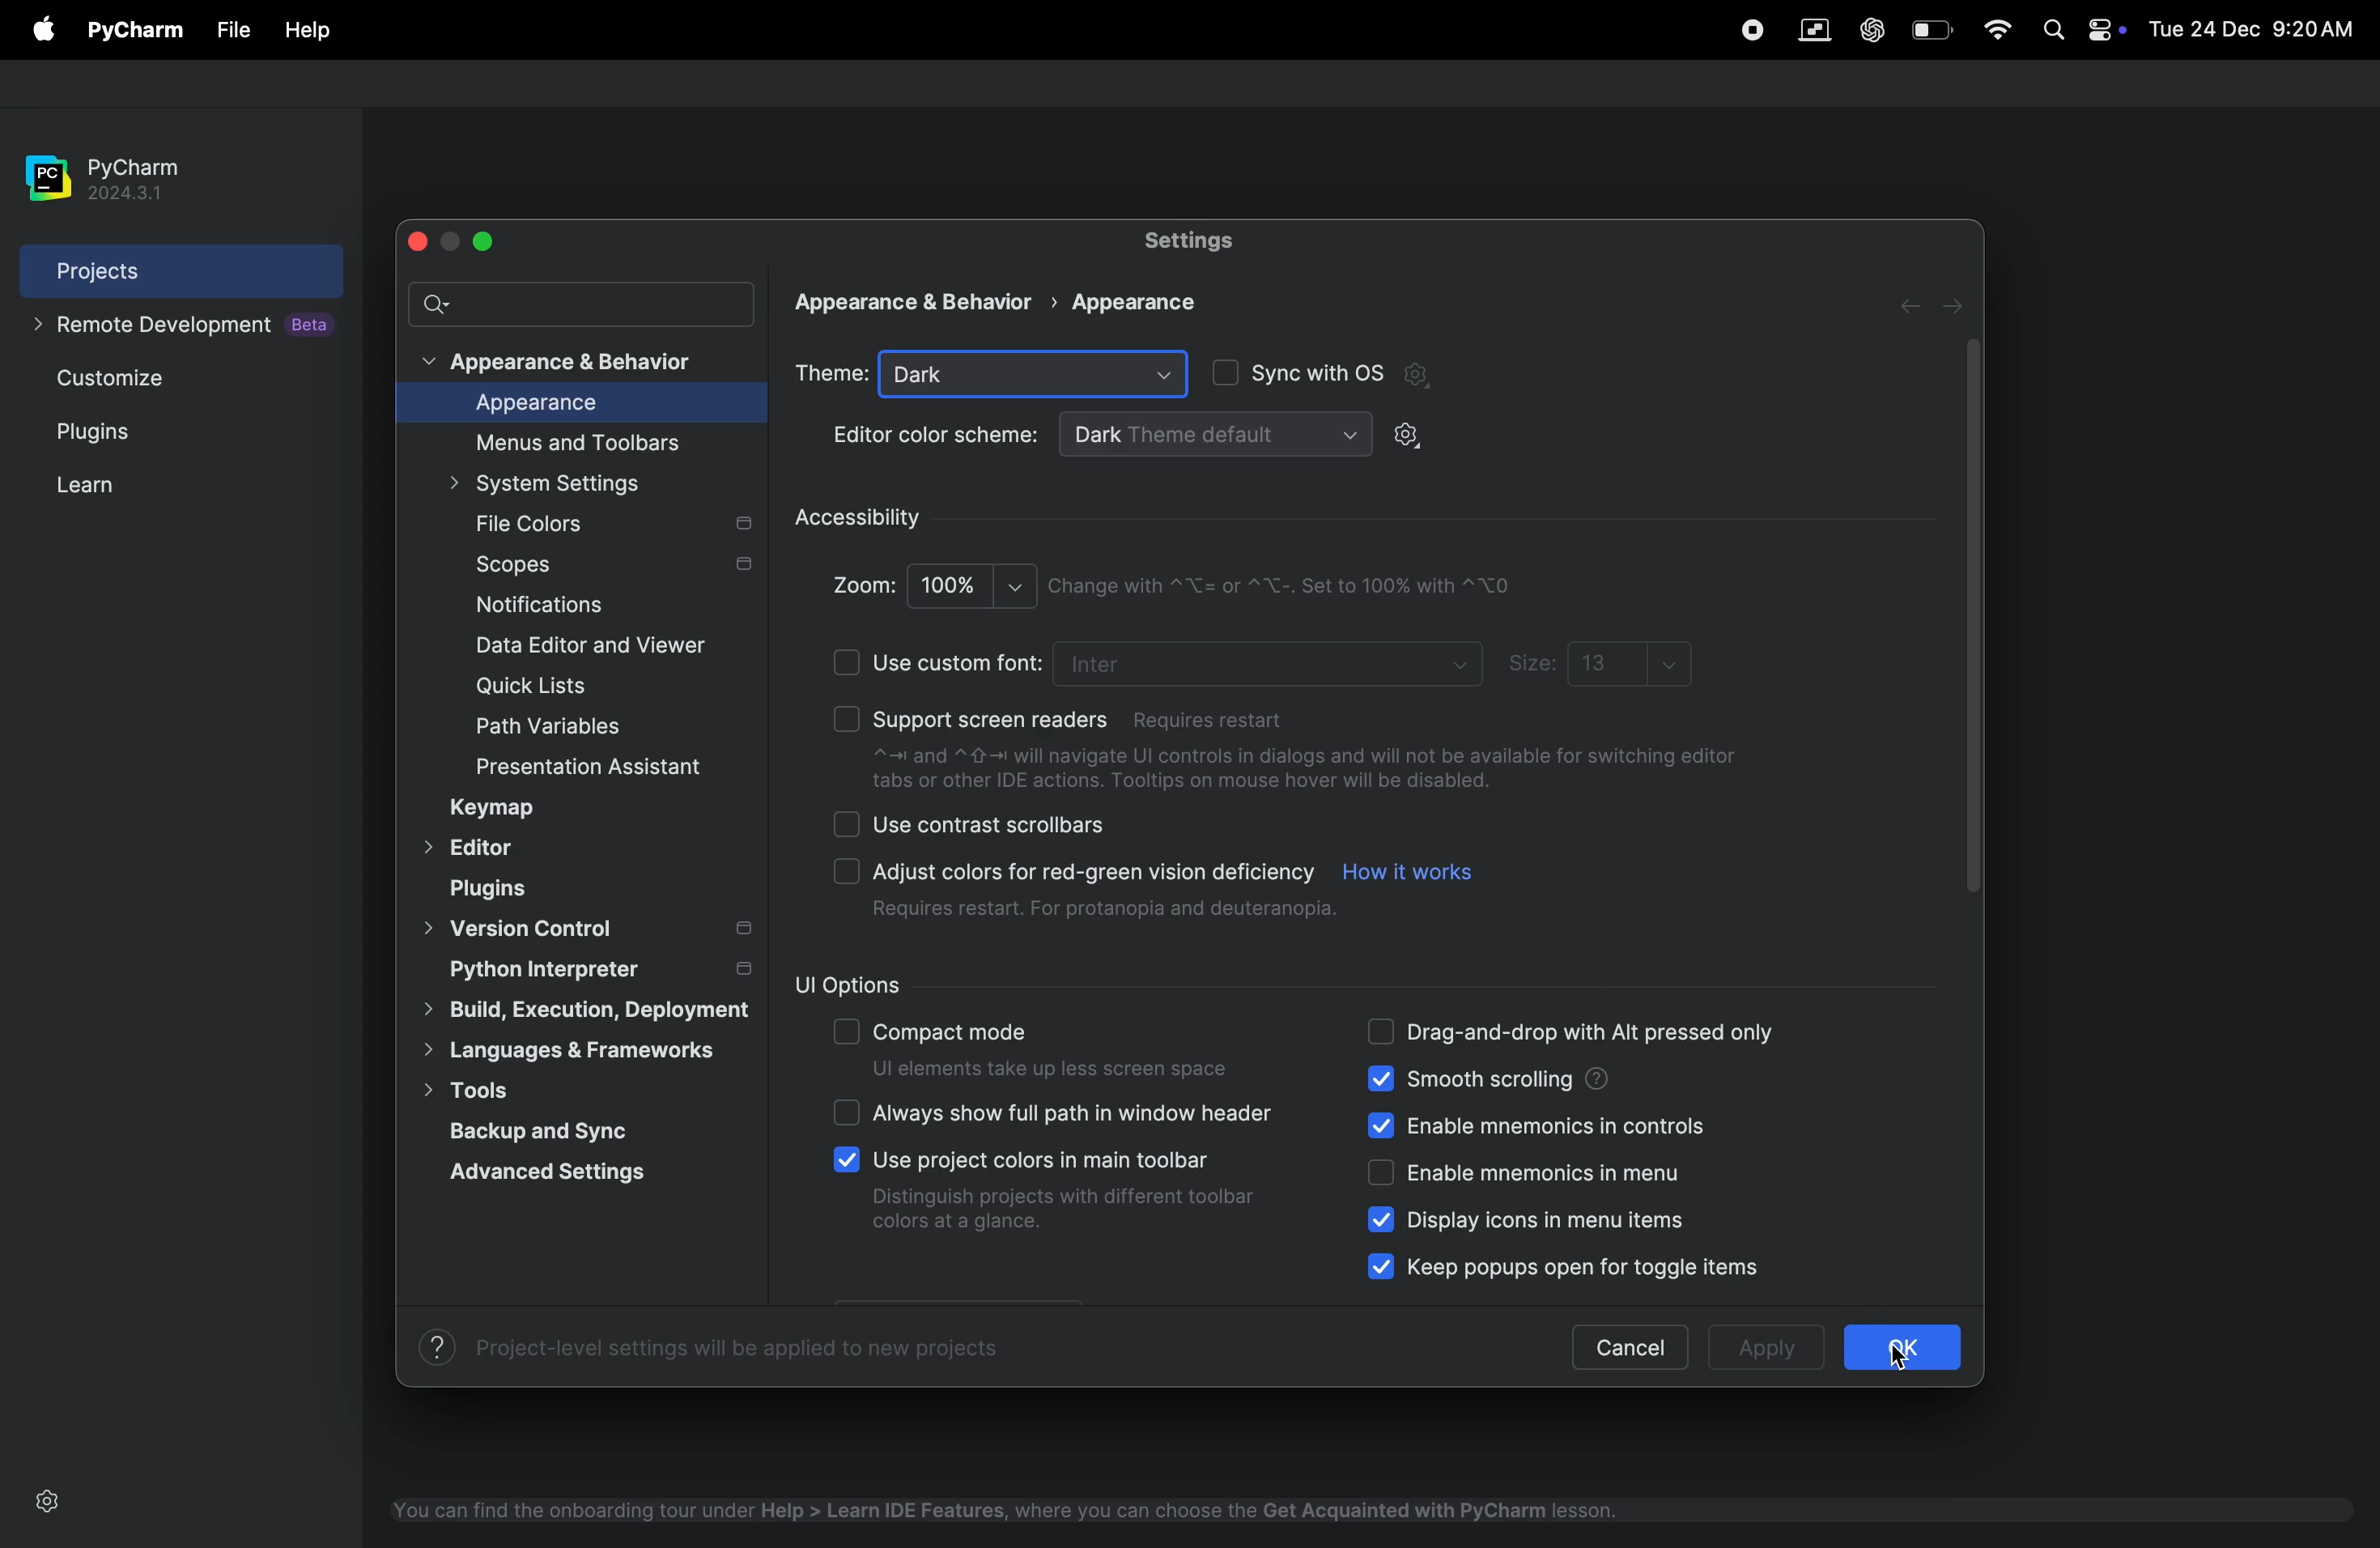  Describe the element at coordinates (1131, 301) in the screenshot. I see `apperance` at that location.